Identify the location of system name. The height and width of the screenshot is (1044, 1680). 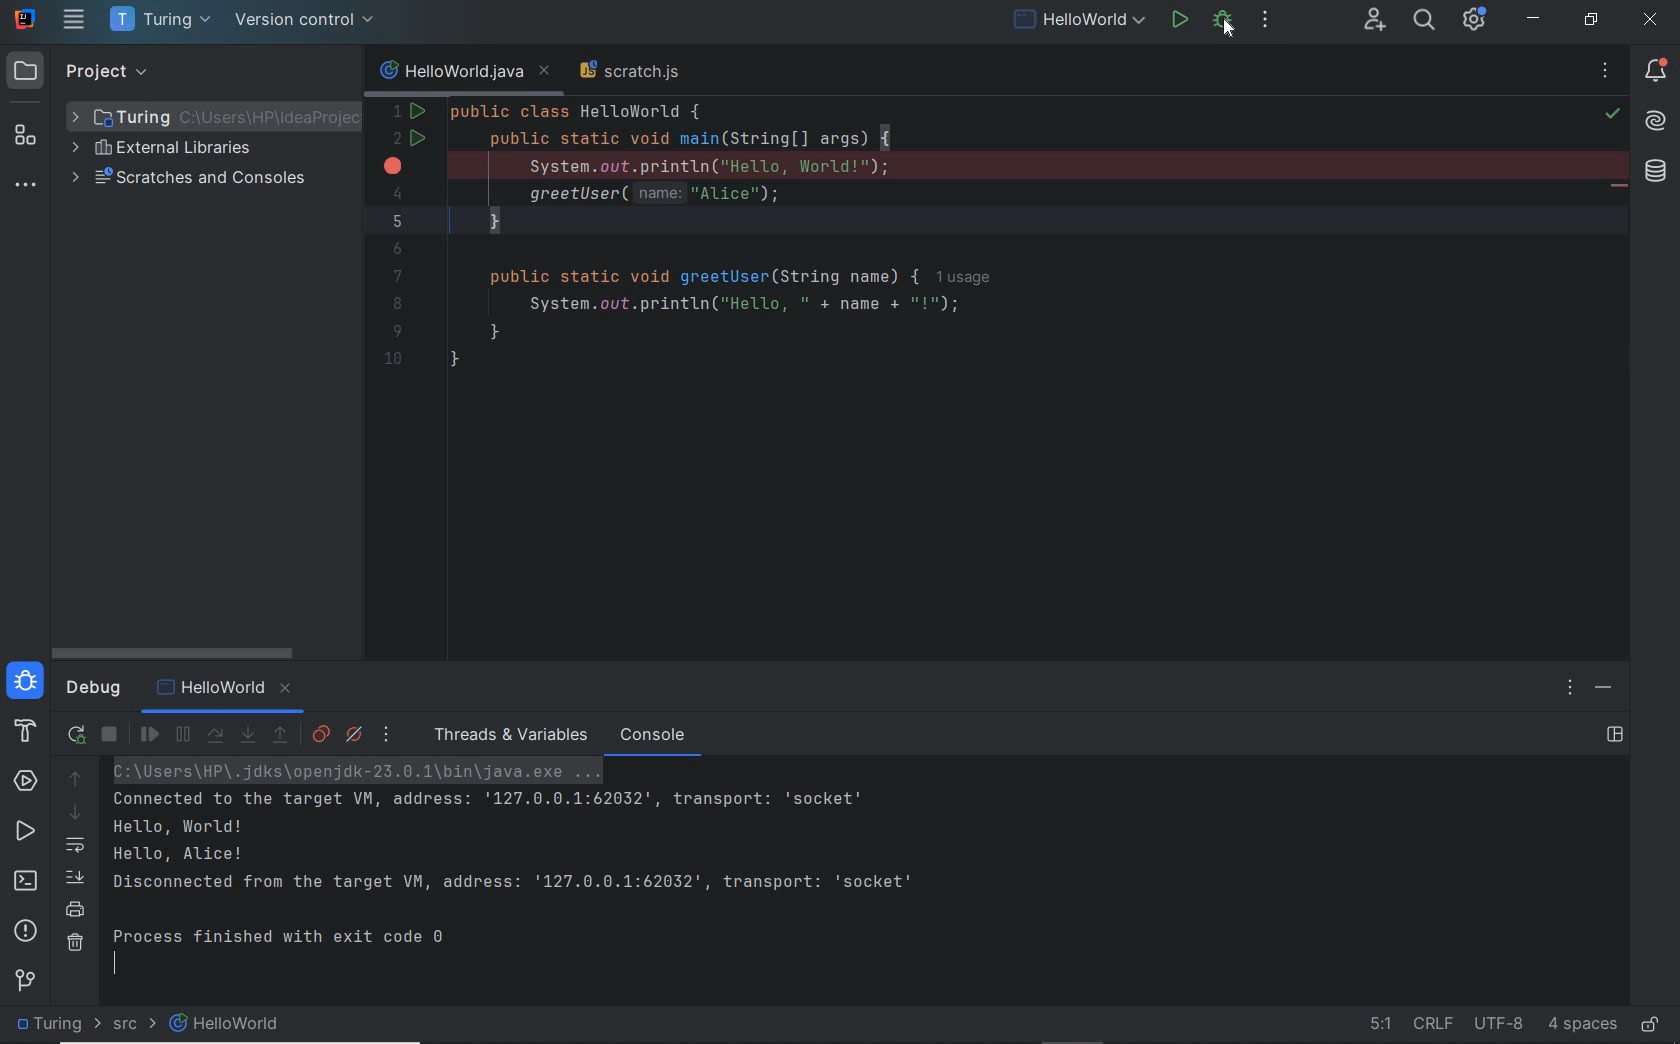
(25, 19).